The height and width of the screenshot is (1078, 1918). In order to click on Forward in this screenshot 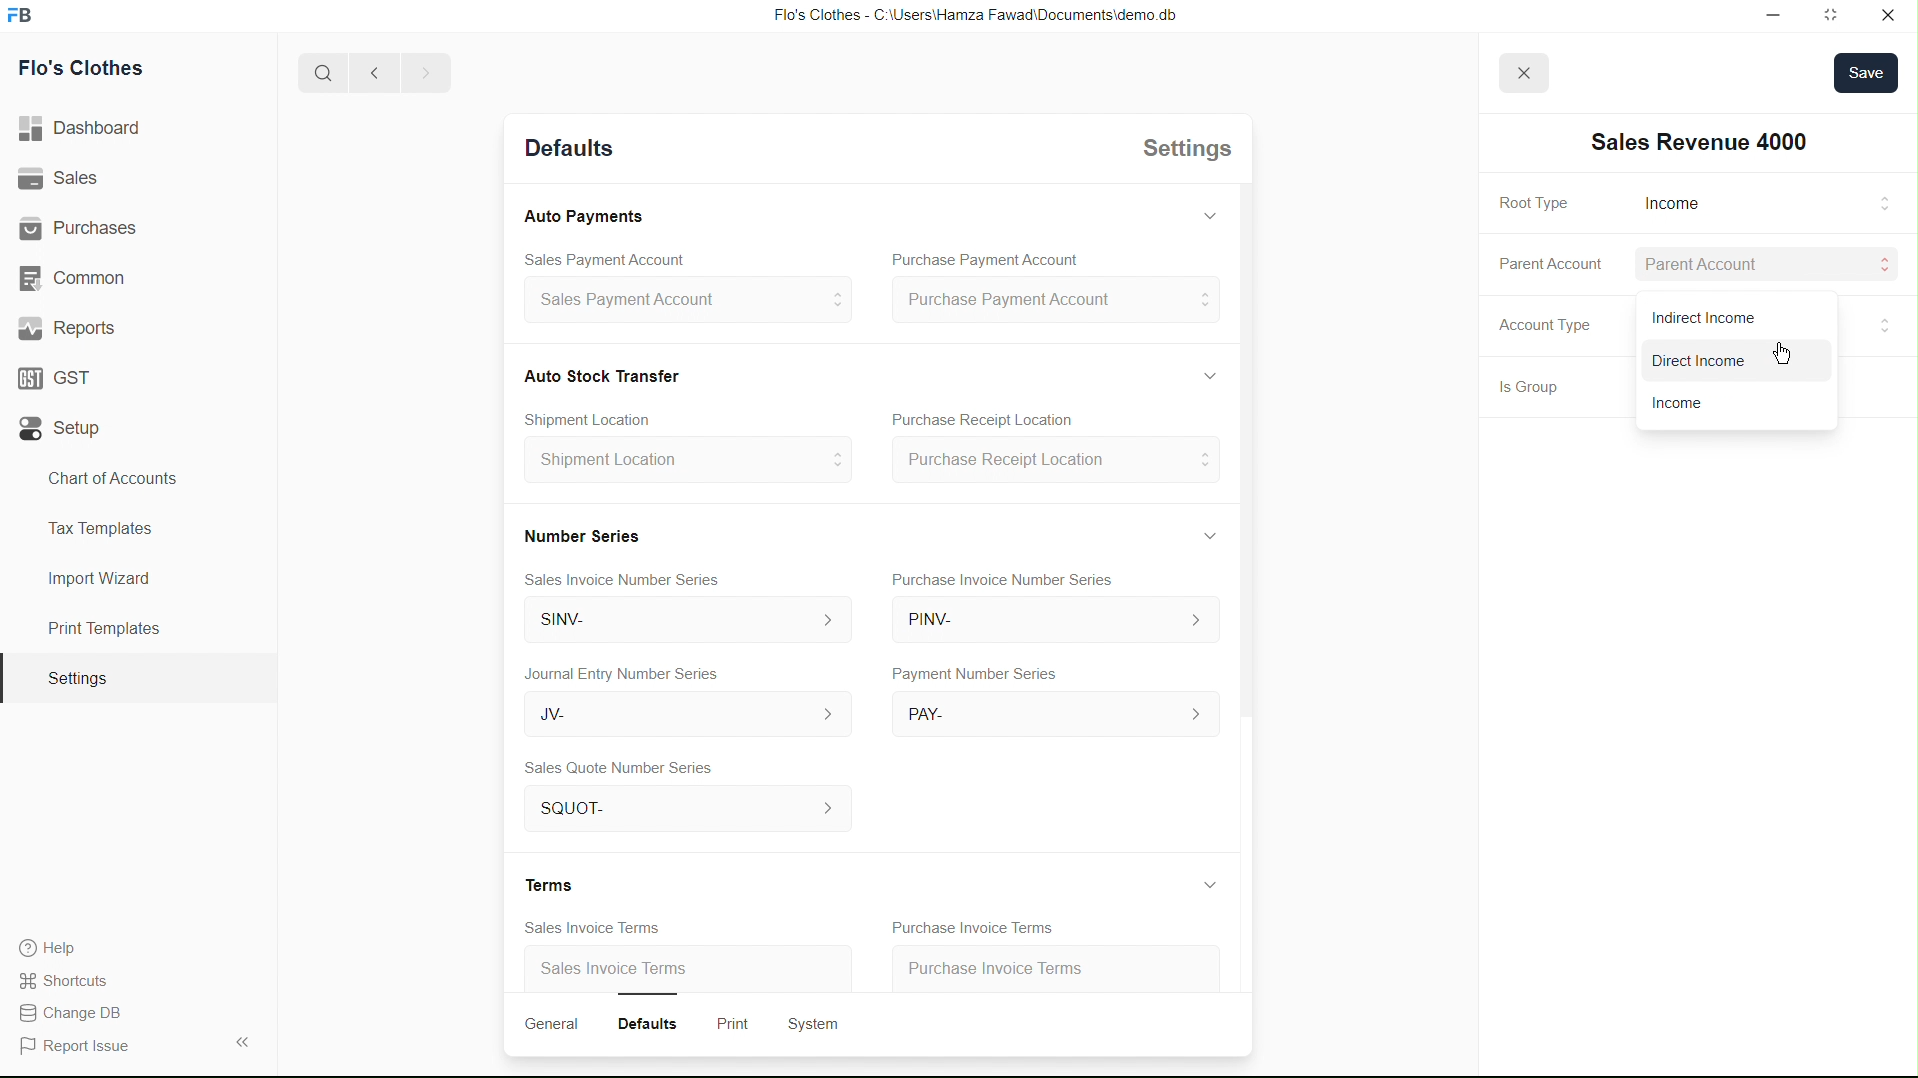, I will do `click(425, 73)`.